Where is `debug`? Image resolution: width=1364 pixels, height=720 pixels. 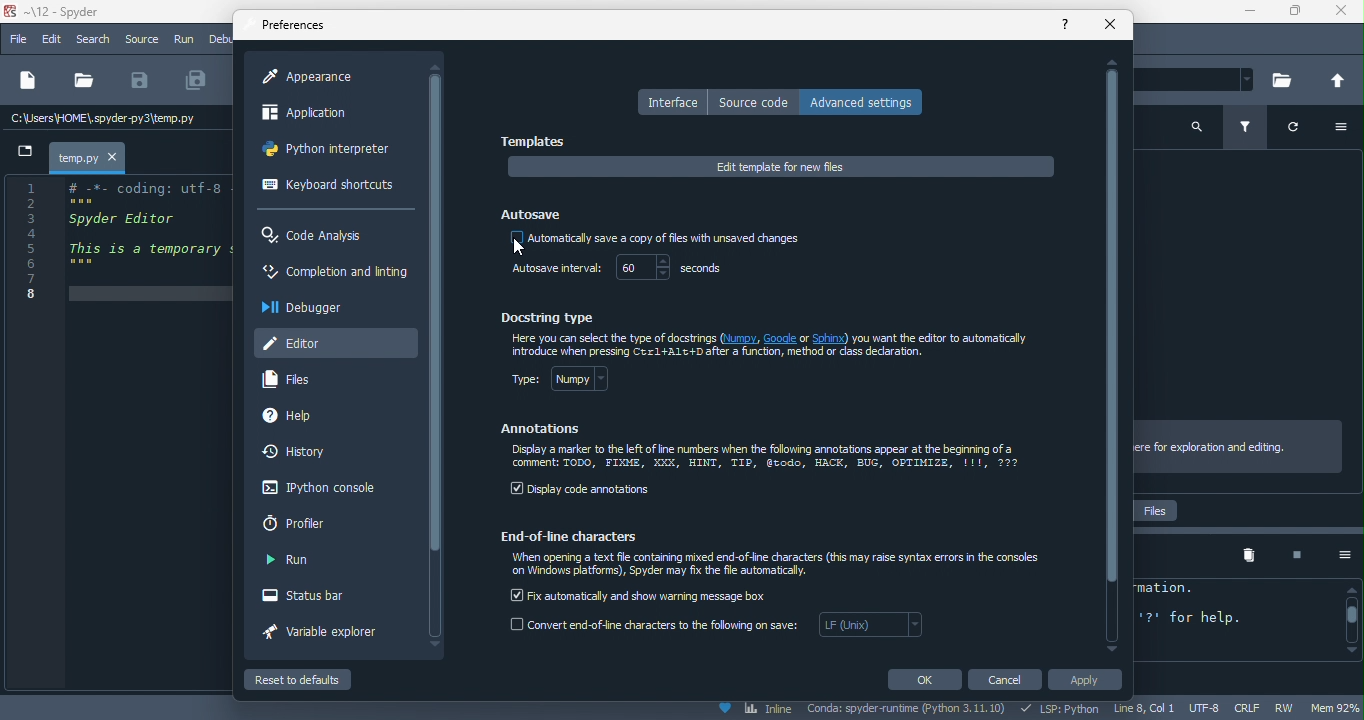
debug is located at coordinates (220, 38).